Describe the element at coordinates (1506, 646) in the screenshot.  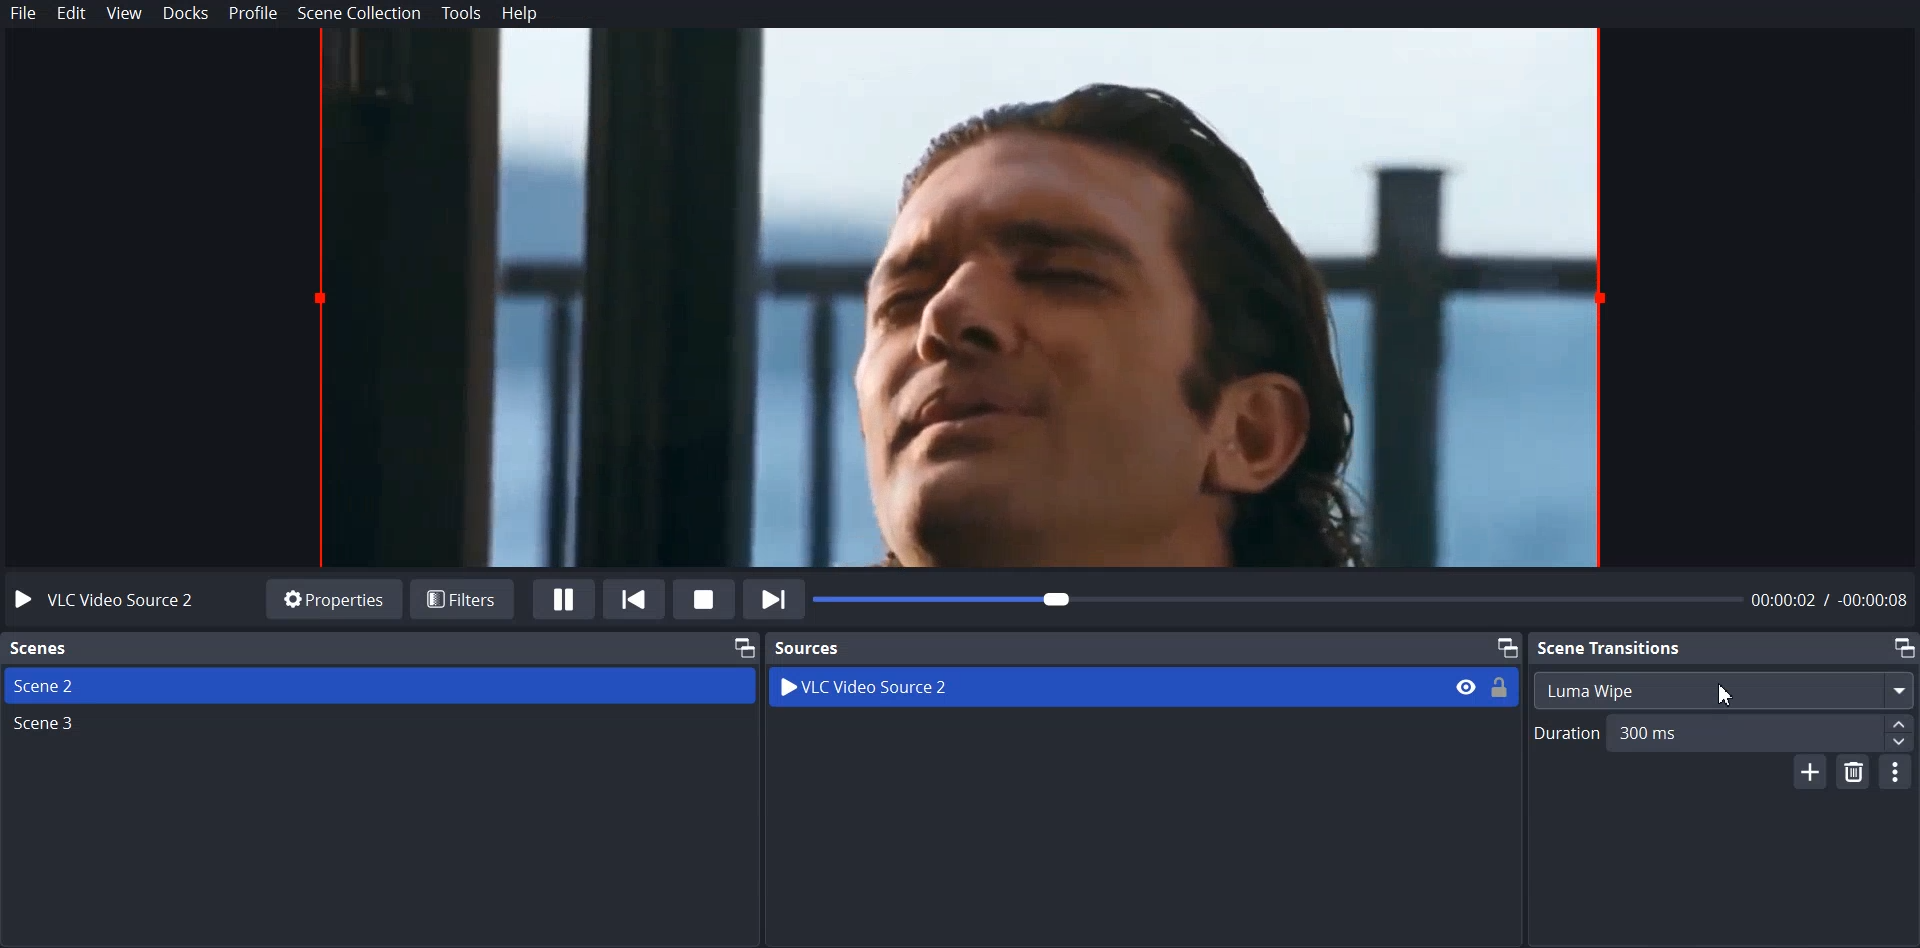
I see `Maximize window` at that location.